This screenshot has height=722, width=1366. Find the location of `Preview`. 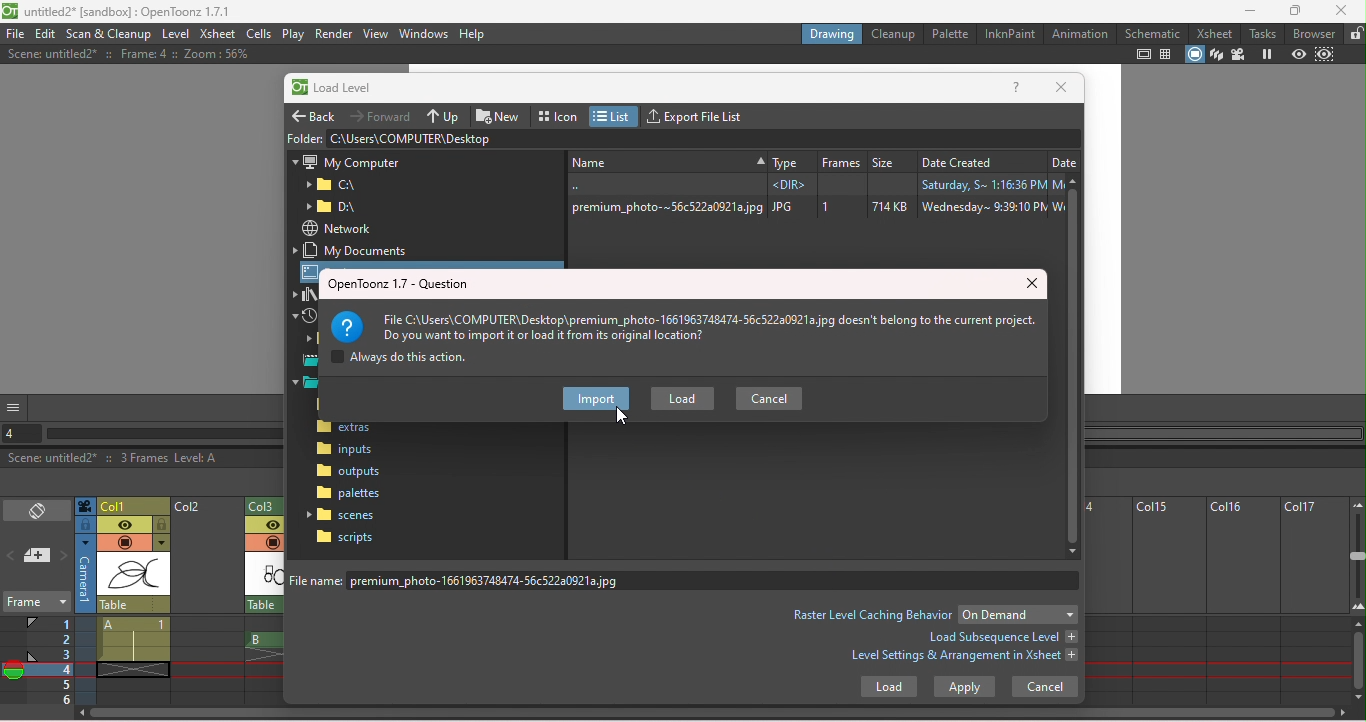

Preview is located at coordinates (1298, 55).